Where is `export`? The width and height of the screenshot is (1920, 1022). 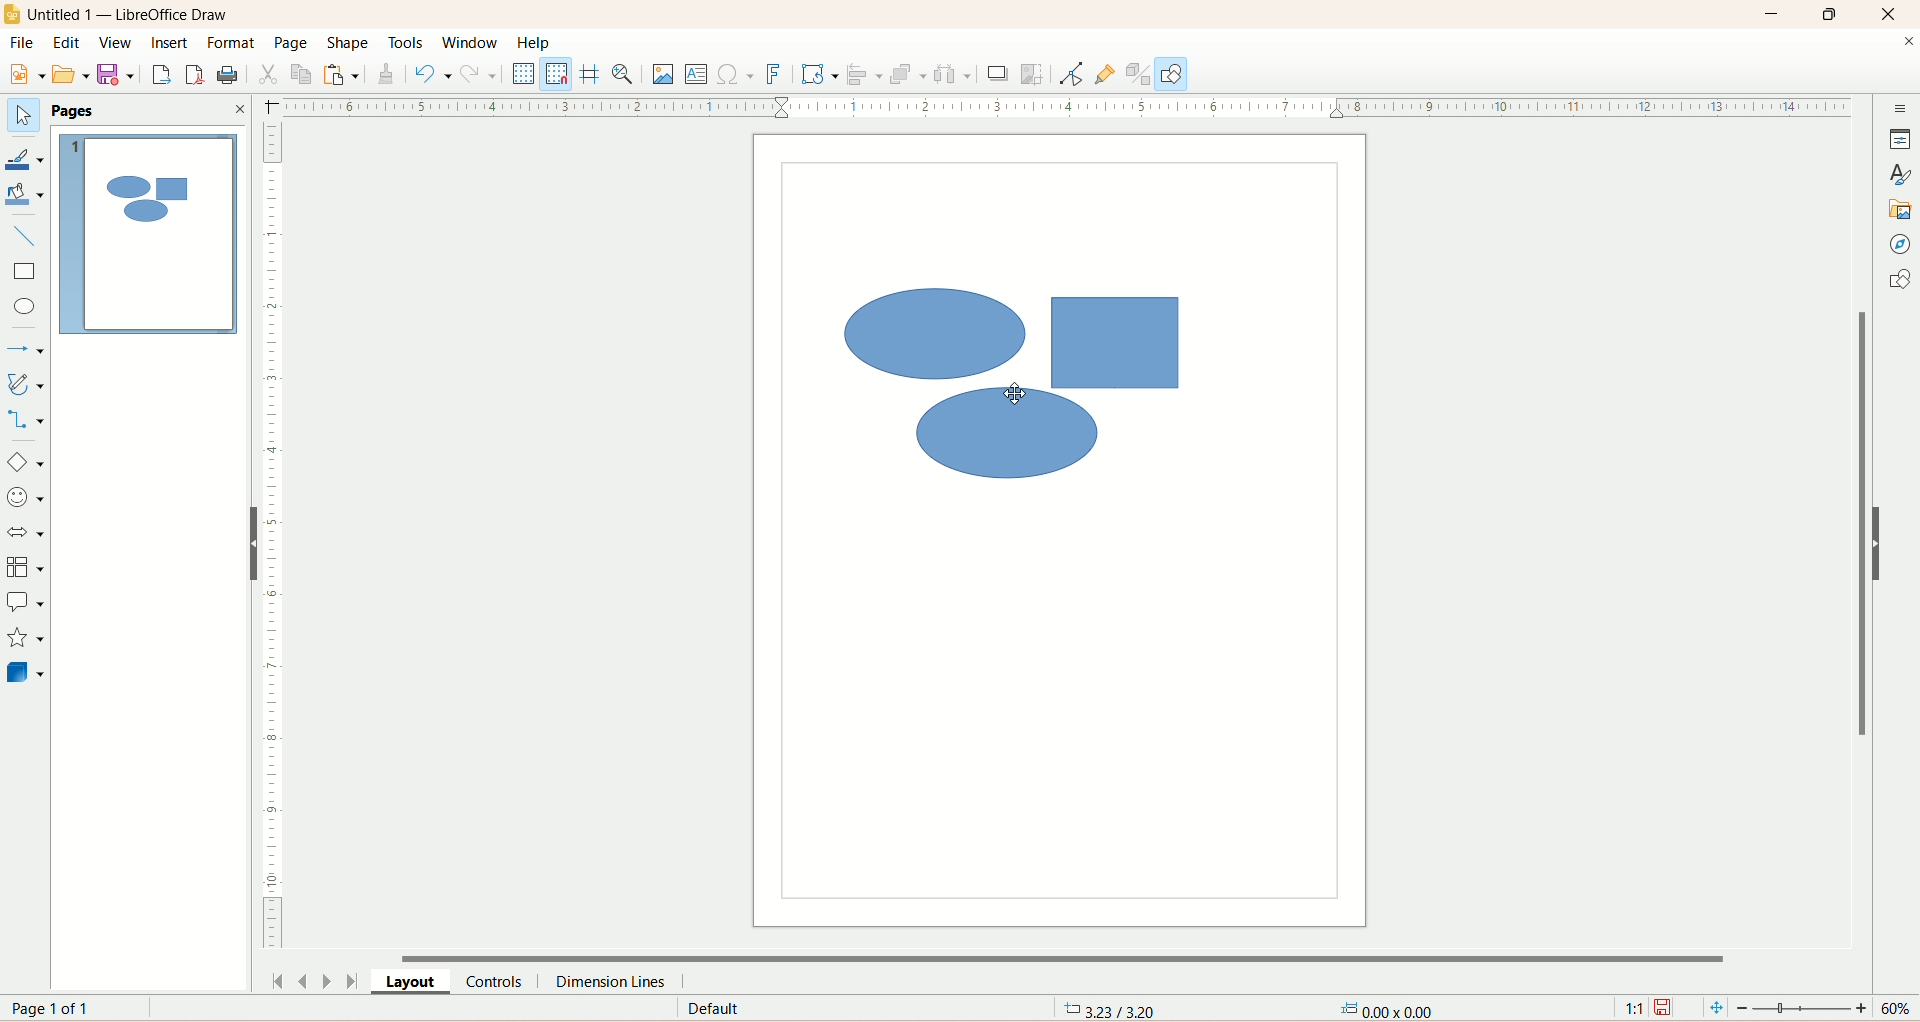 export is located at coordinates (159, 75).